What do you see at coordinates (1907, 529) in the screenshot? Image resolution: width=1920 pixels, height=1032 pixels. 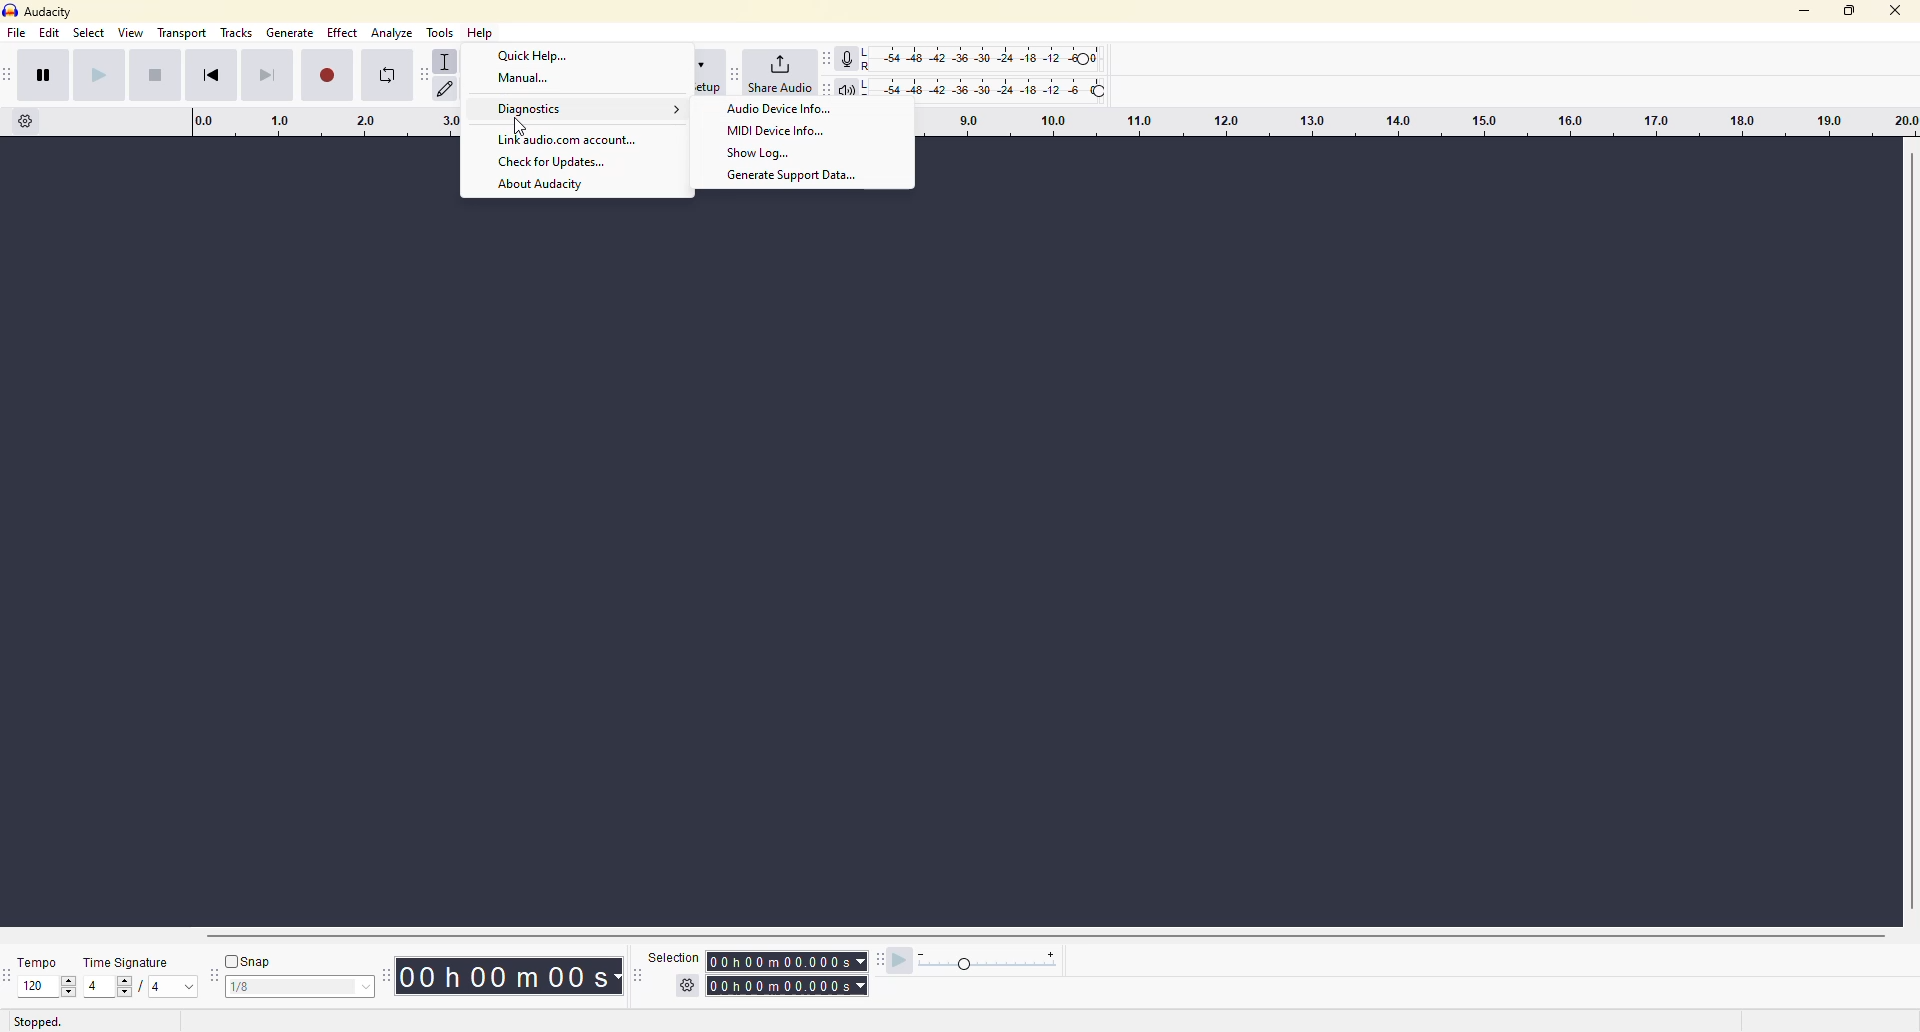 I see `Vertical Scrollbar` at bounding box center [1907, 529].